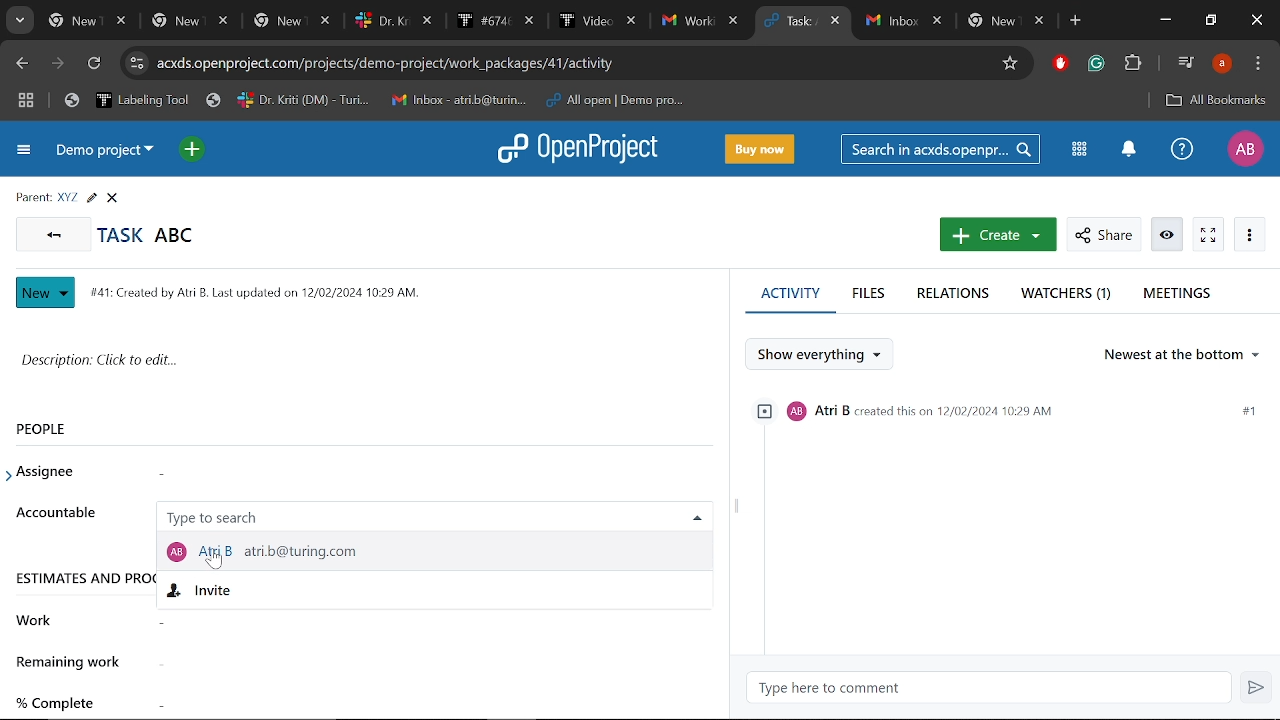 The height and width of the screenshot is (720, 1280). What do you see at coordinates (942, 150) in the screenshot?
I see `Seacrh in acxds.openproject` at bounding box center [942, 150].